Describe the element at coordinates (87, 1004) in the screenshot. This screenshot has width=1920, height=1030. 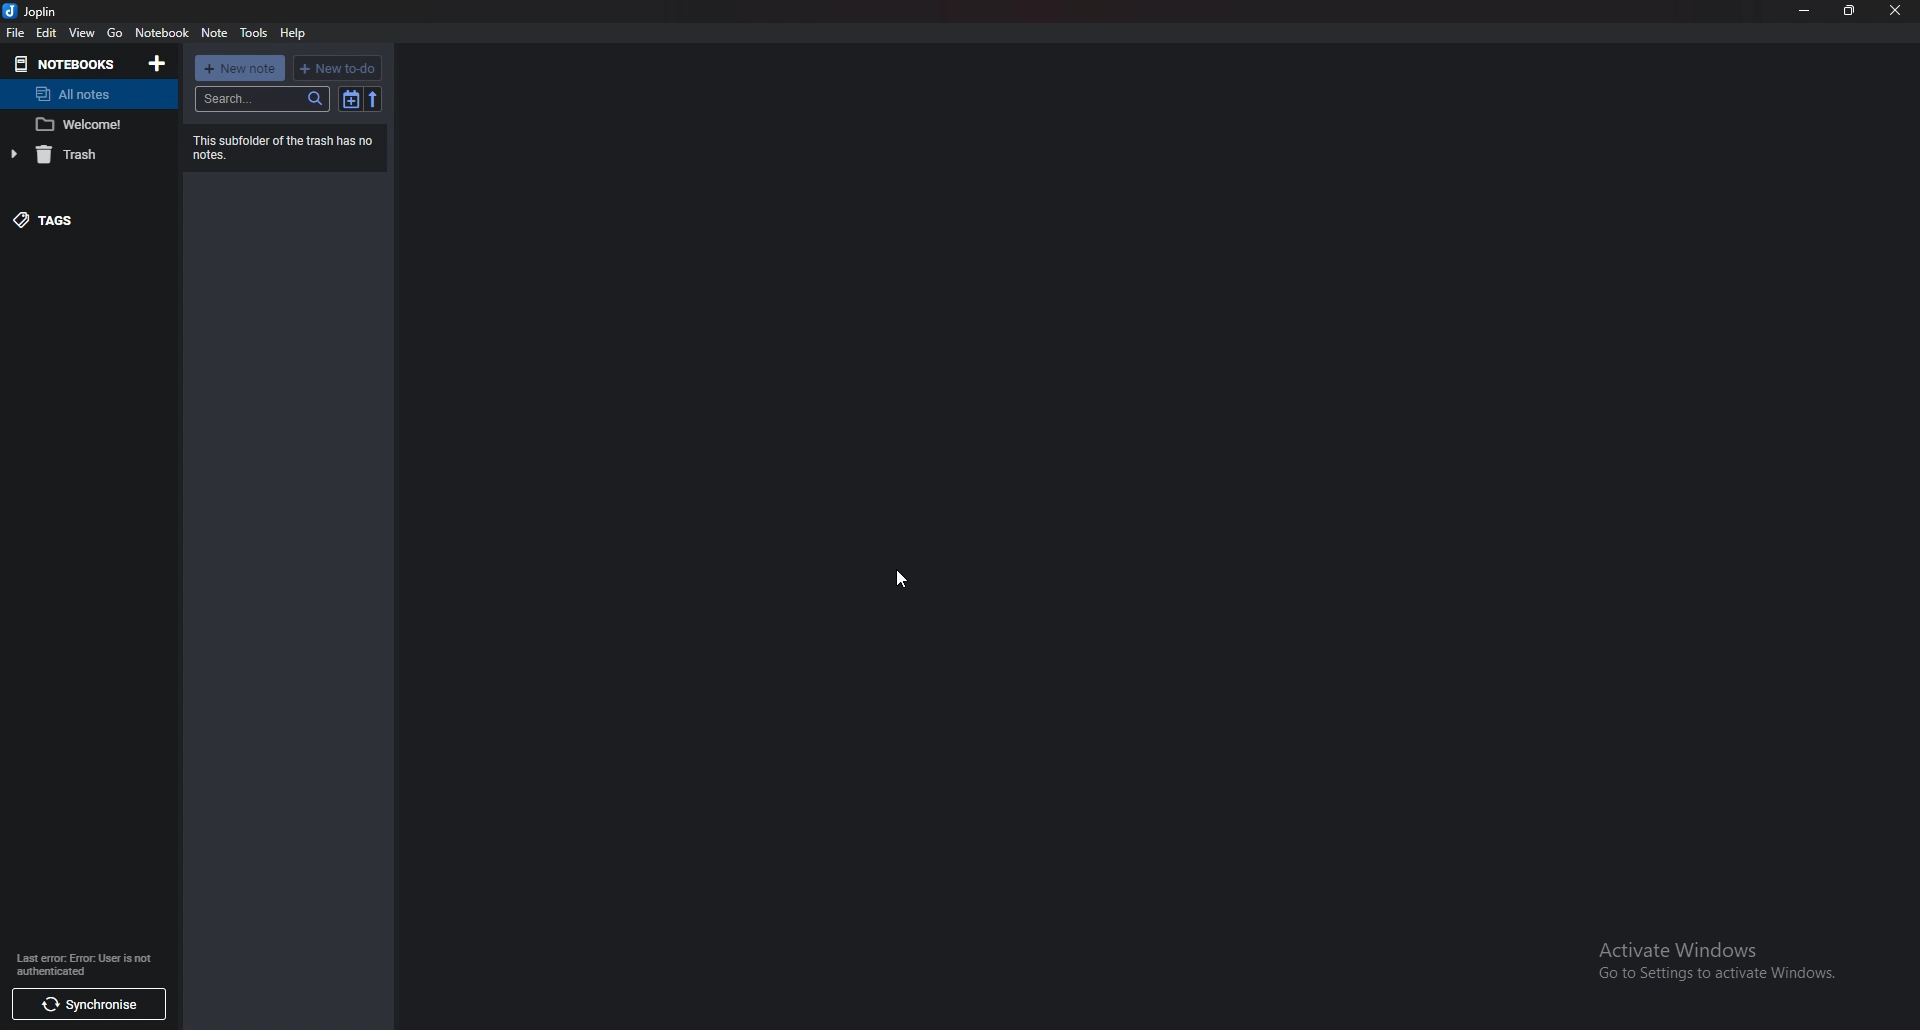
I see `Synchronize` at that location.